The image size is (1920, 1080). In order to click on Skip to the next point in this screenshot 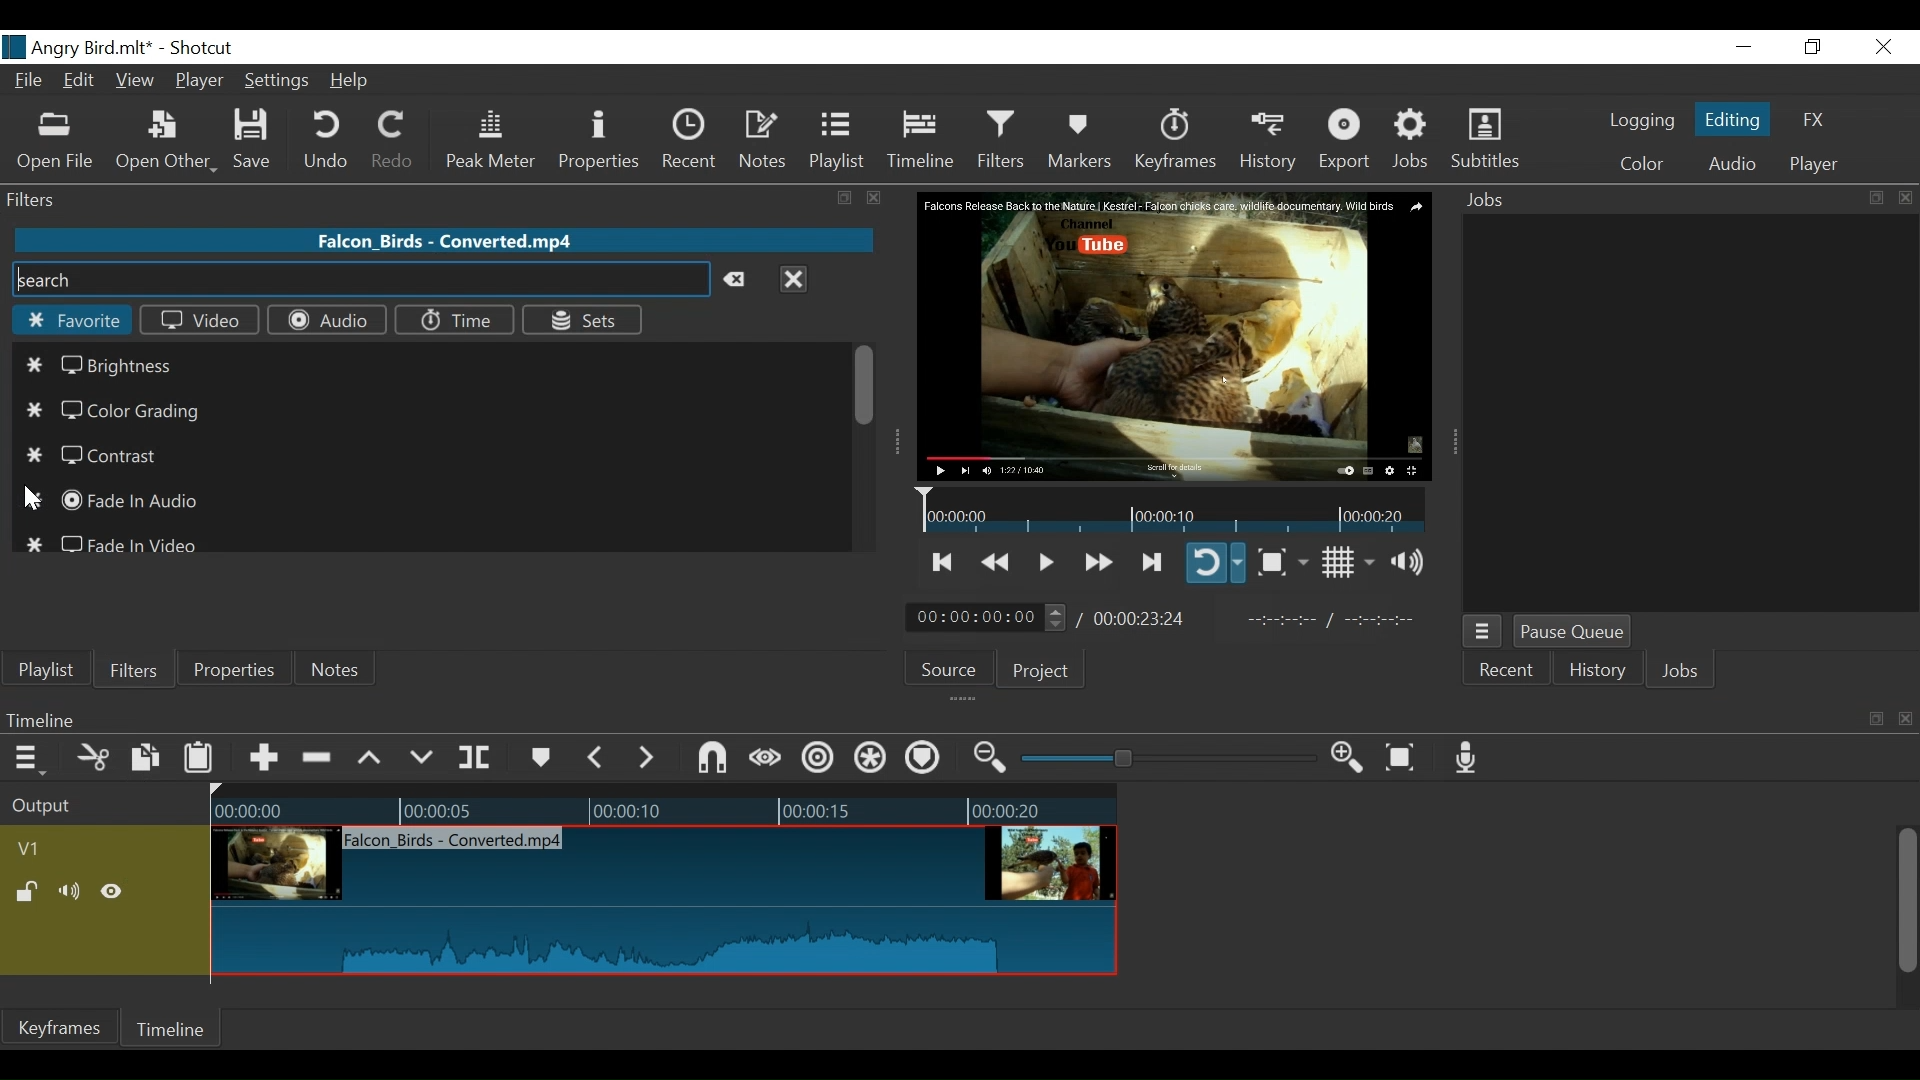, I will do `click(1153, 563)`.